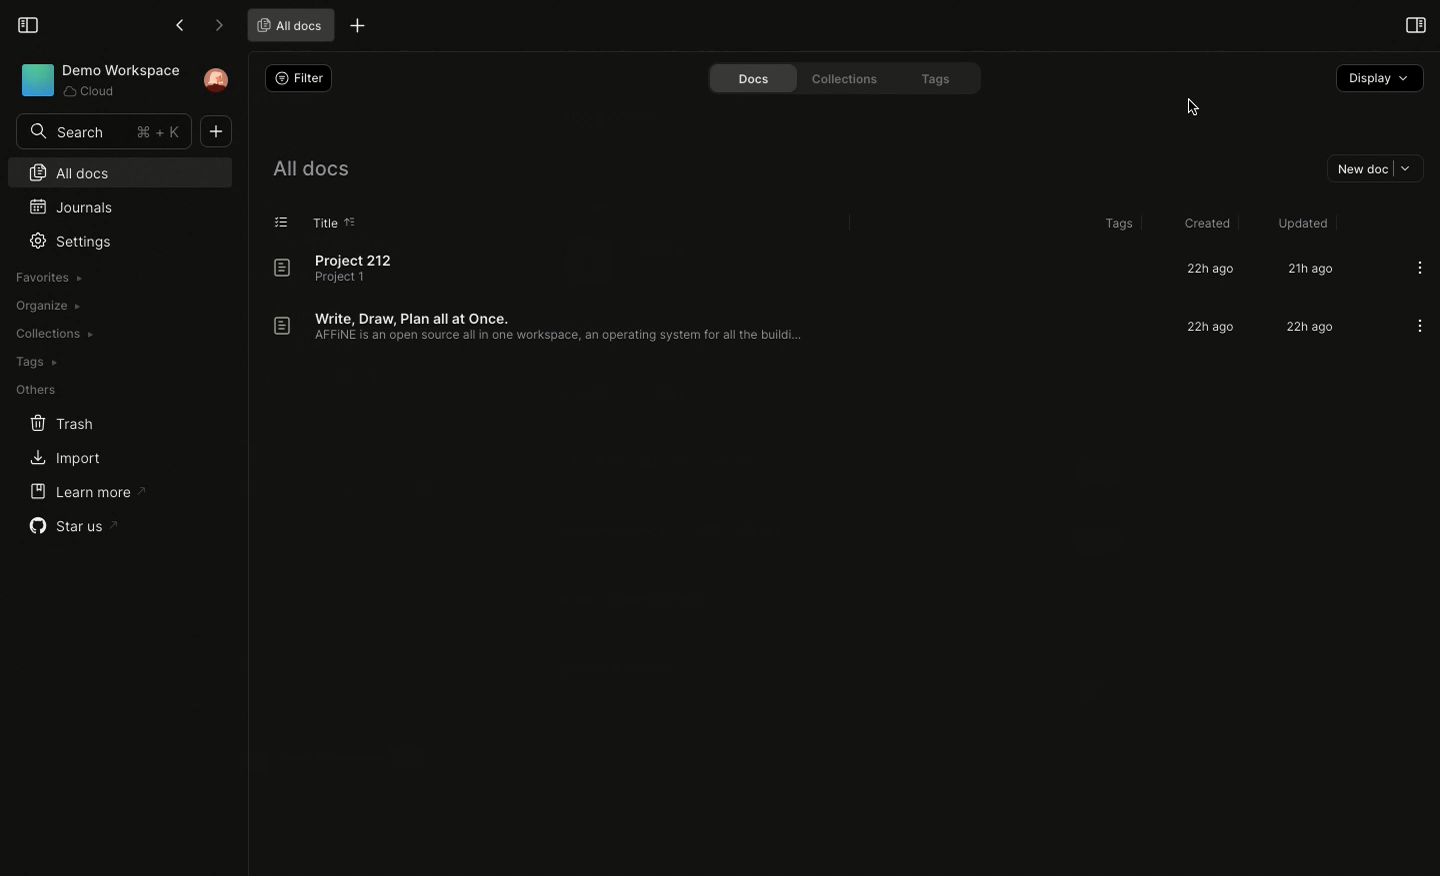 This screenshot has width=1440, height=876. What do you see at coordinates (344, 268) in the screenshot?
I see `Project 212` at bounding box center [344, 268].